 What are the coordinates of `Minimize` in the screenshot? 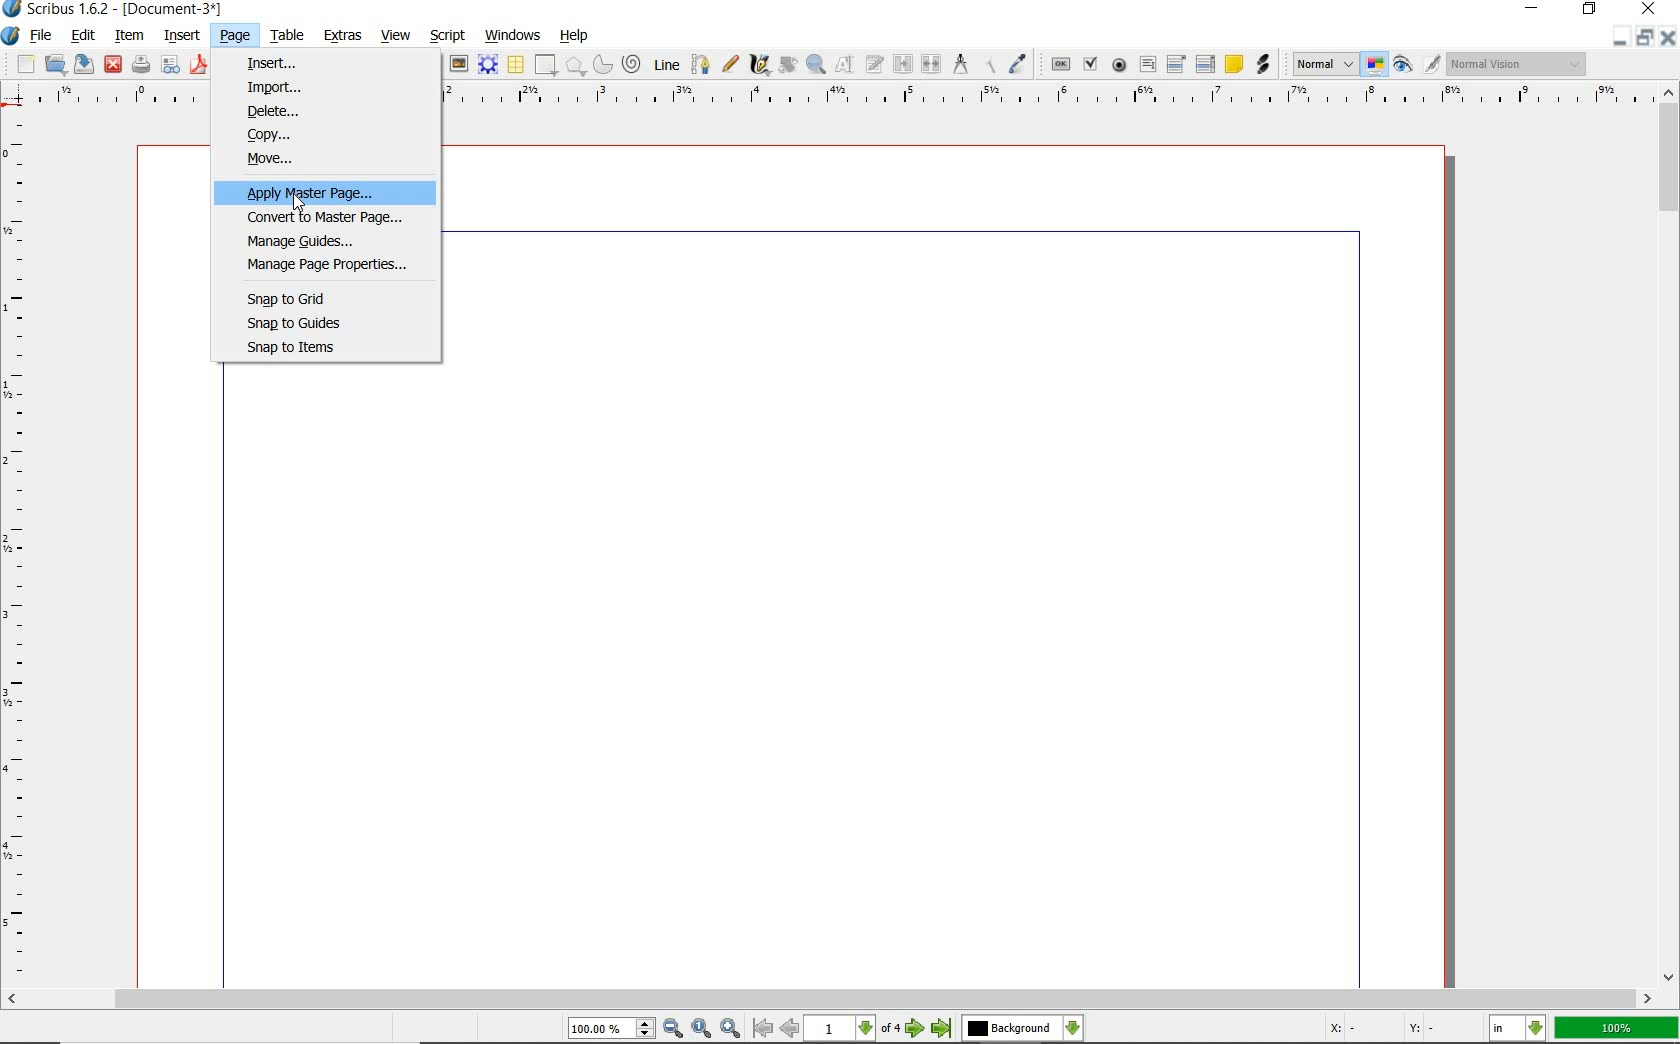 It's located at (1644, 40).